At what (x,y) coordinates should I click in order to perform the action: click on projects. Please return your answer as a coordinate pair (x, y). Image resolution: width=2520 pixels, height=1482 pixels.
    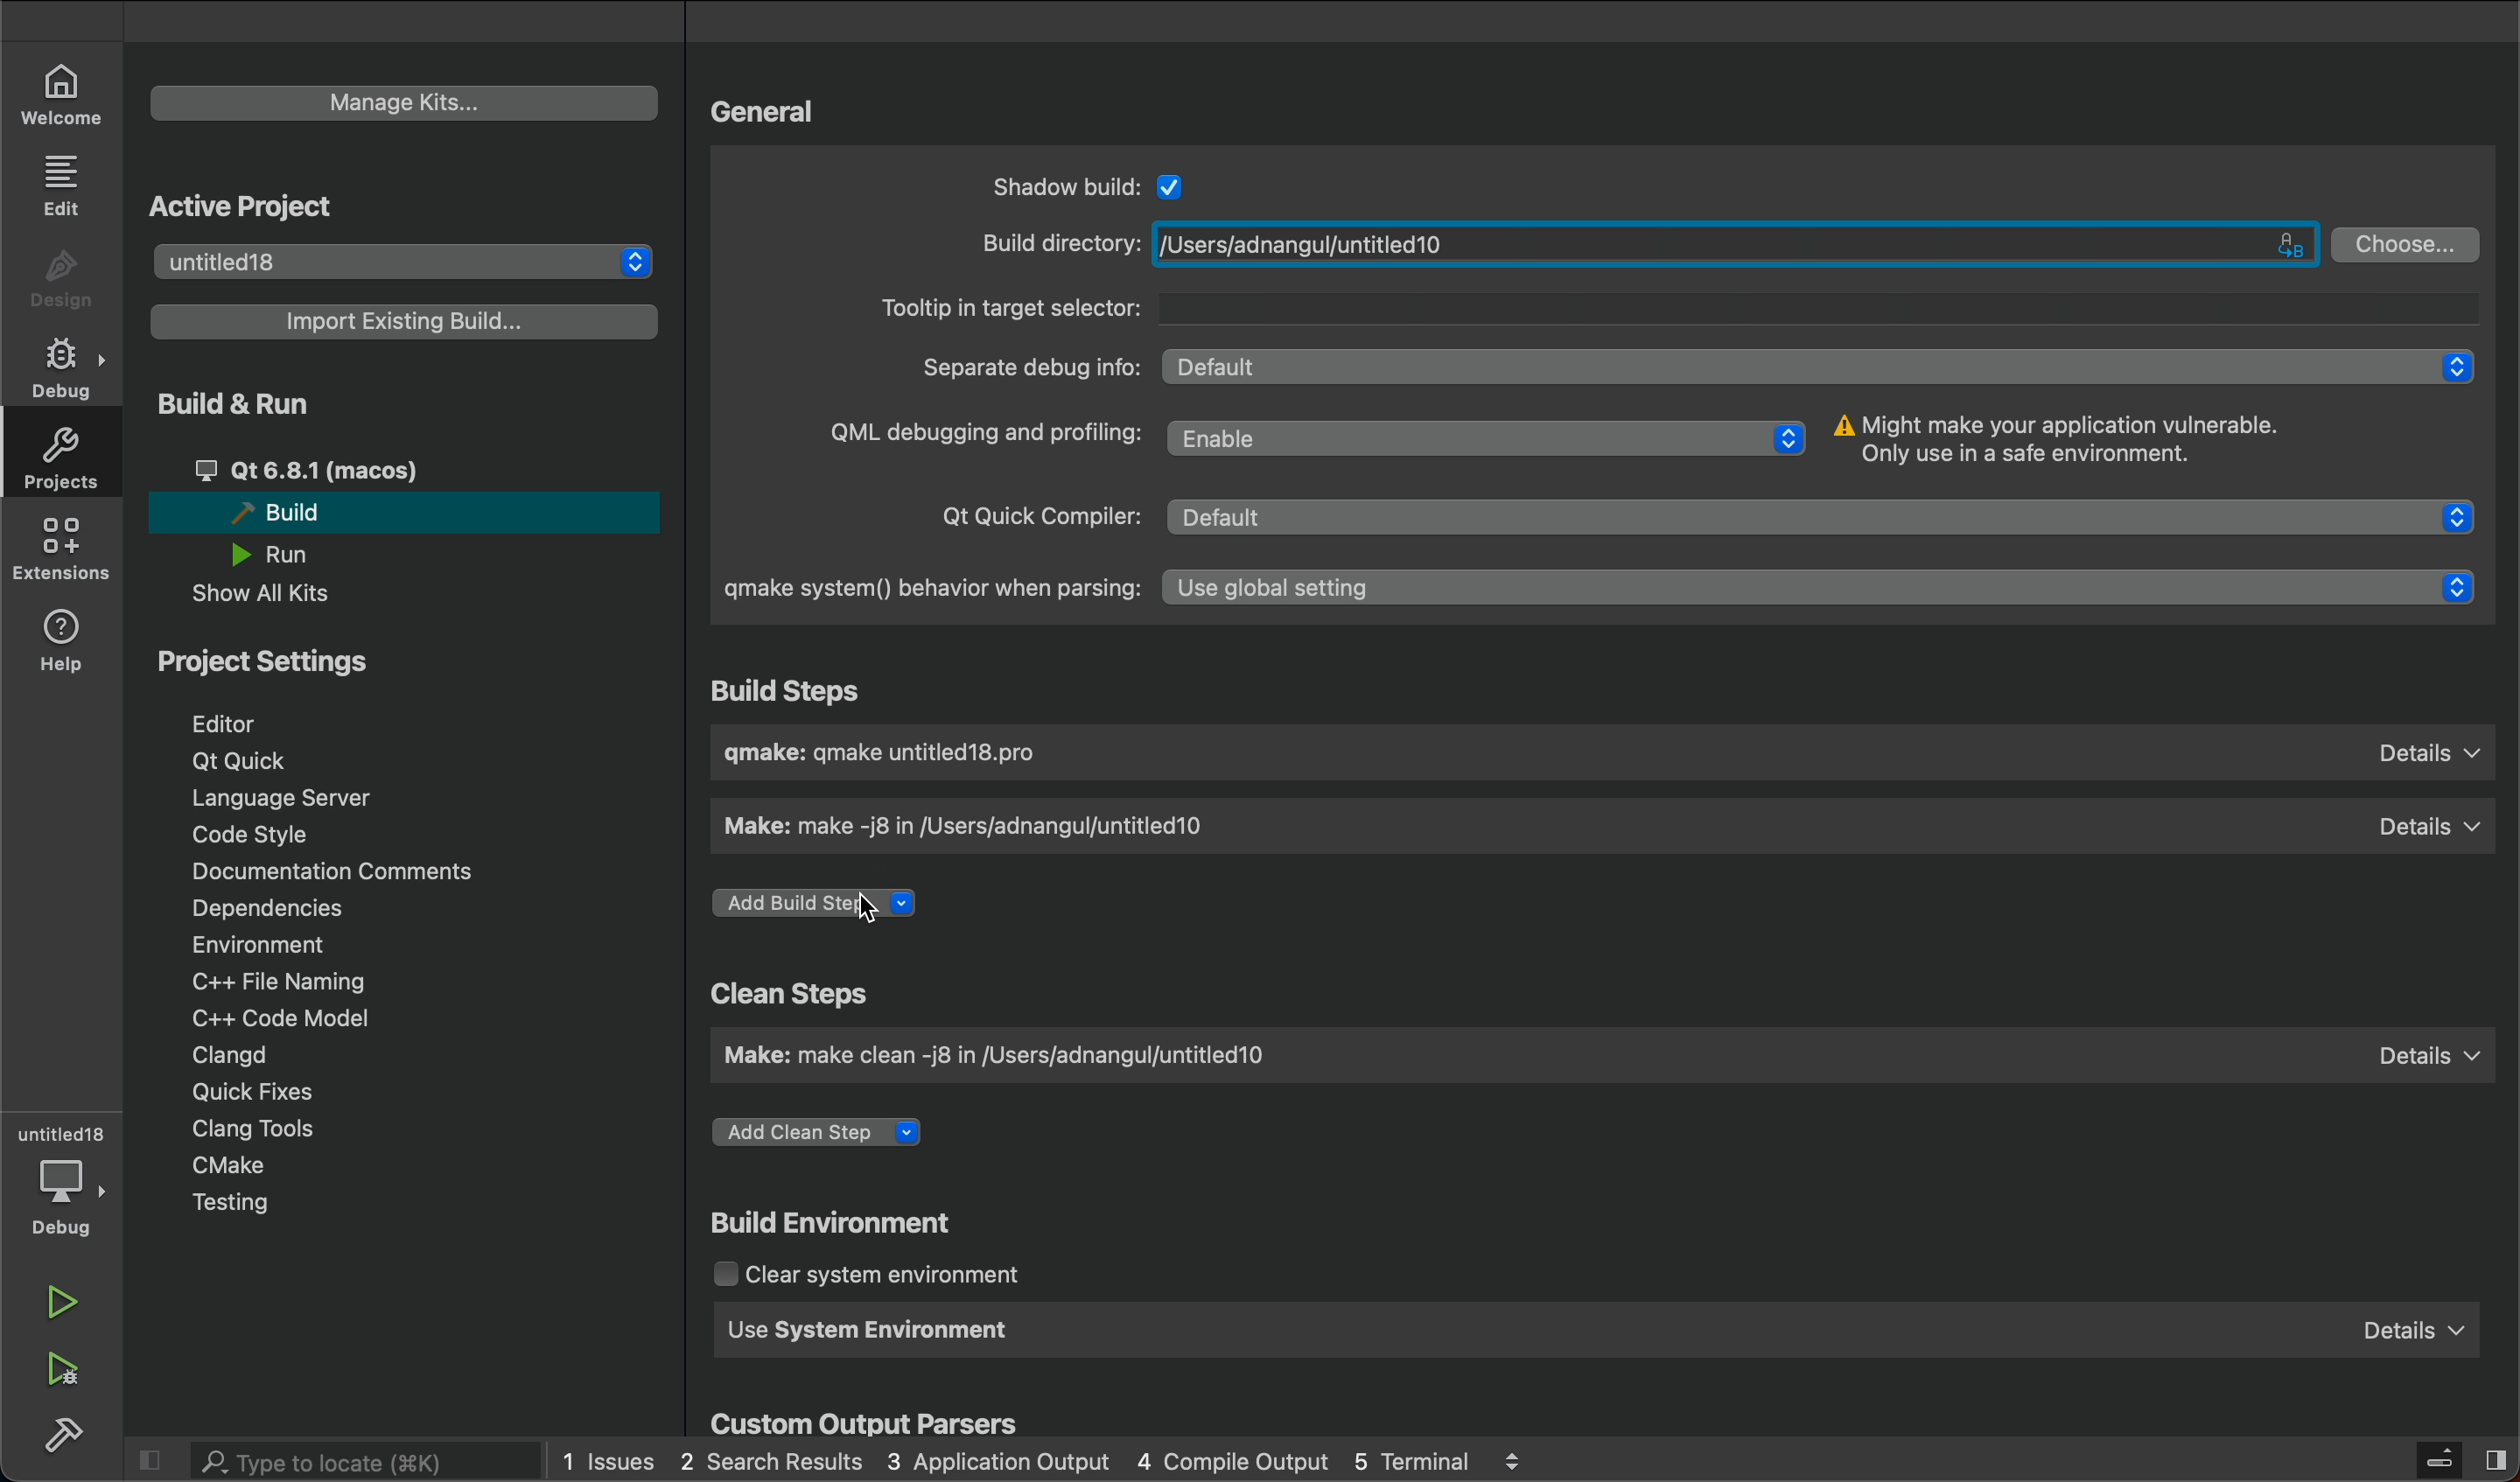
    Looking at the image, I should click on (64, 463).